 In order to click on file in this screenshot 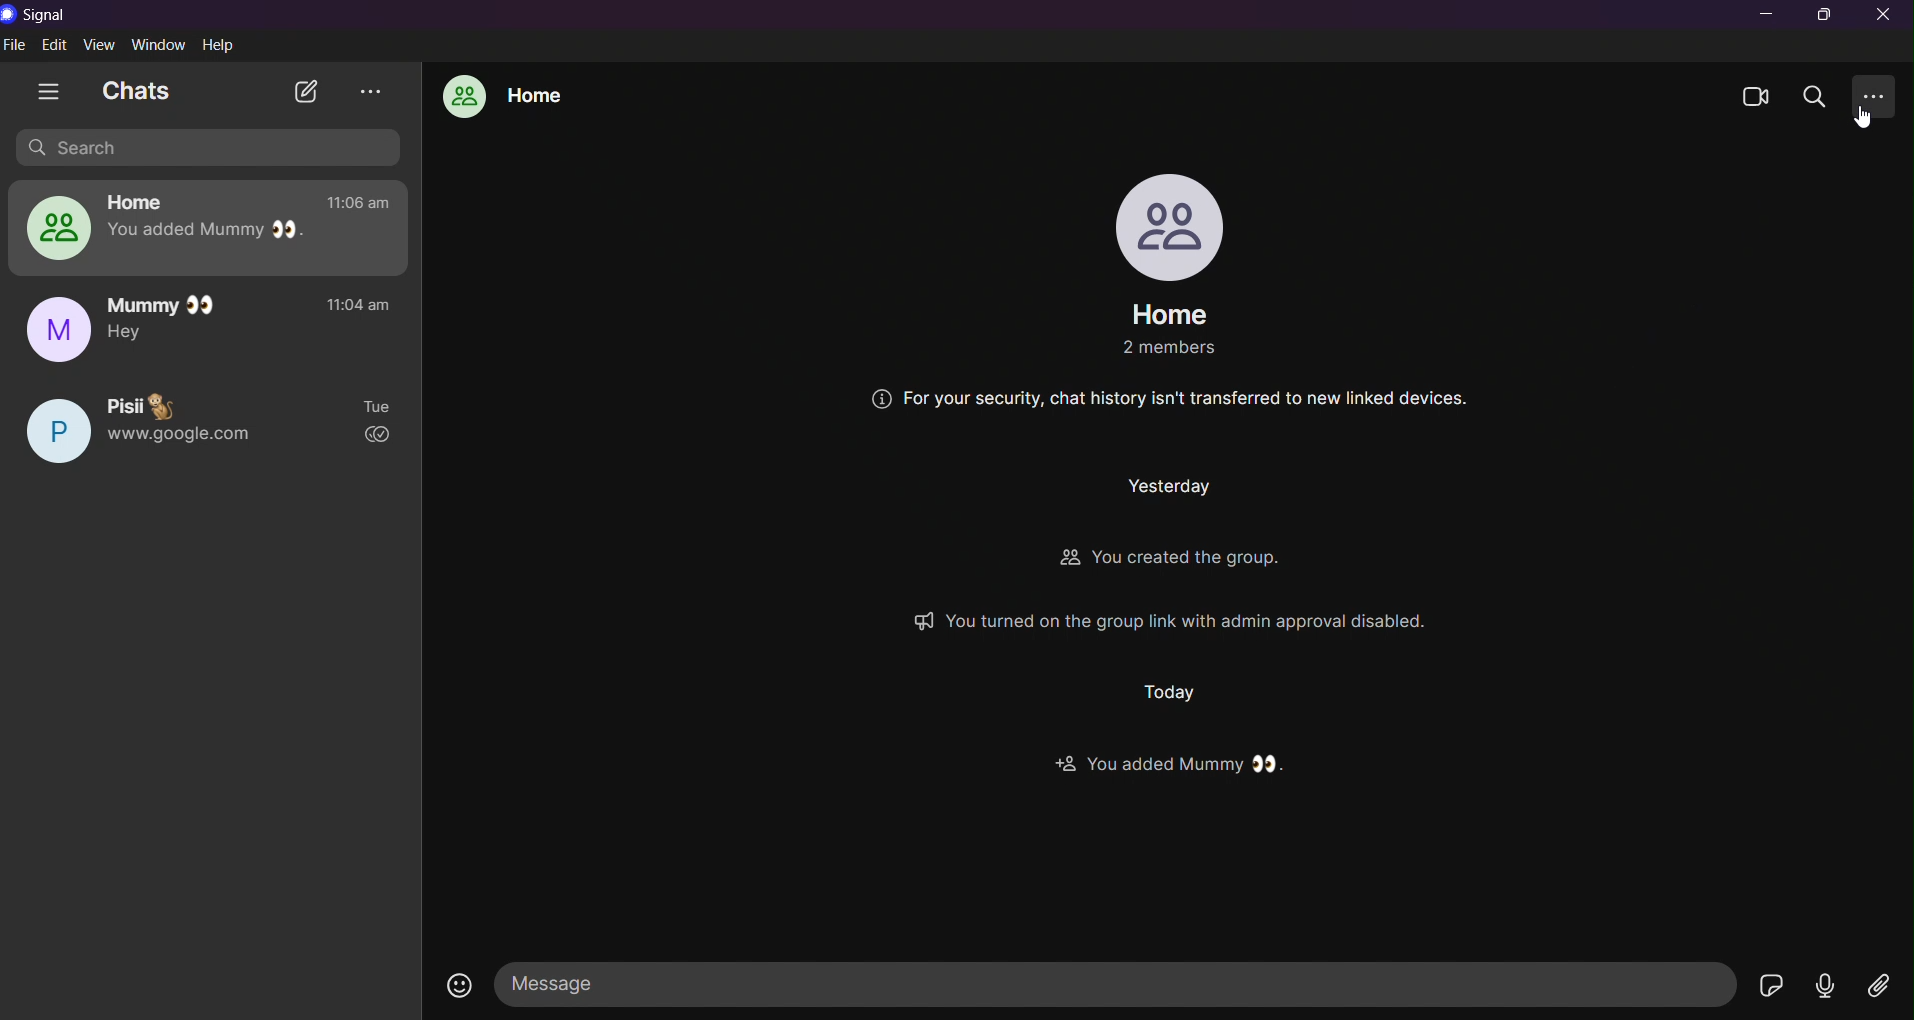, I will do `click(17, 45)`.